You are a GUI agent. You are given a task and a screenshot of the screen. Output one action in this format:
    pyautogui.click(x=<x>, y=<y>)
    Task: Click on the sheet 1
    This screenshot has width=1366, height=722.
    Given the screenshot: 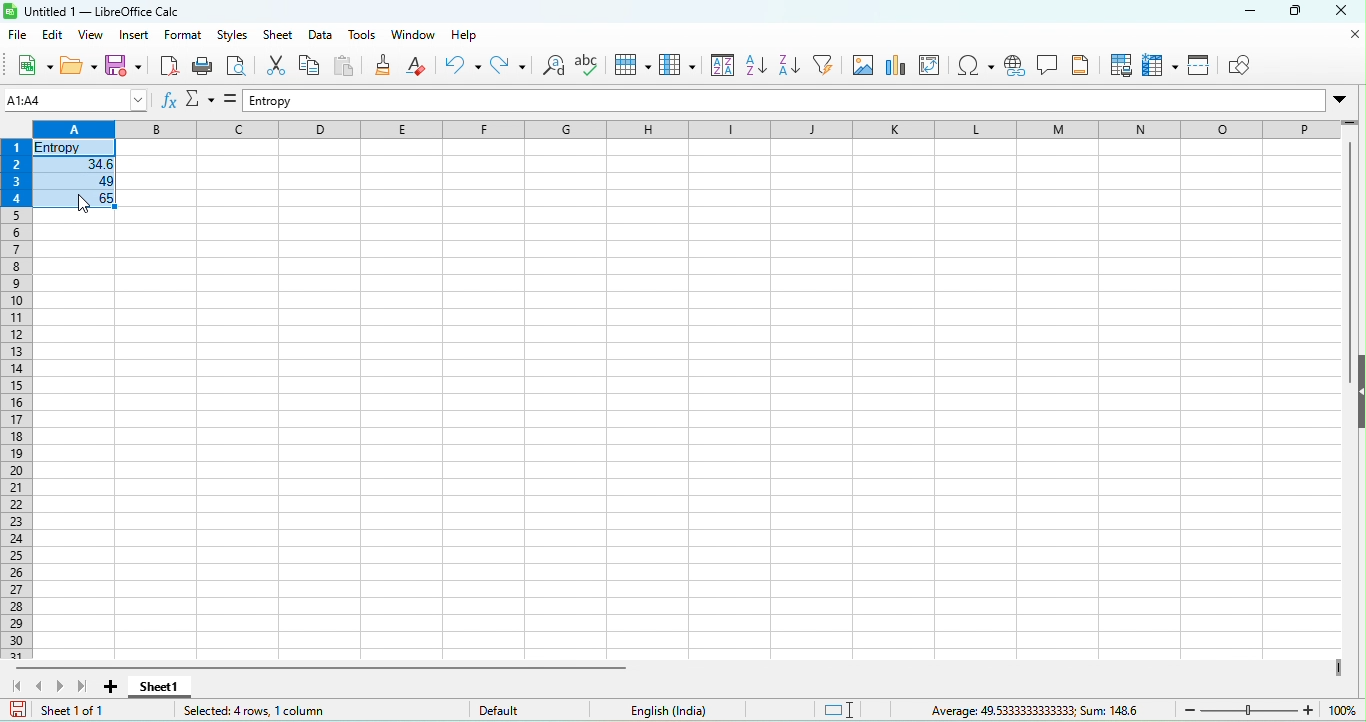 What is the action you would take?
    pyautogui.click(x=159, y=687)
    